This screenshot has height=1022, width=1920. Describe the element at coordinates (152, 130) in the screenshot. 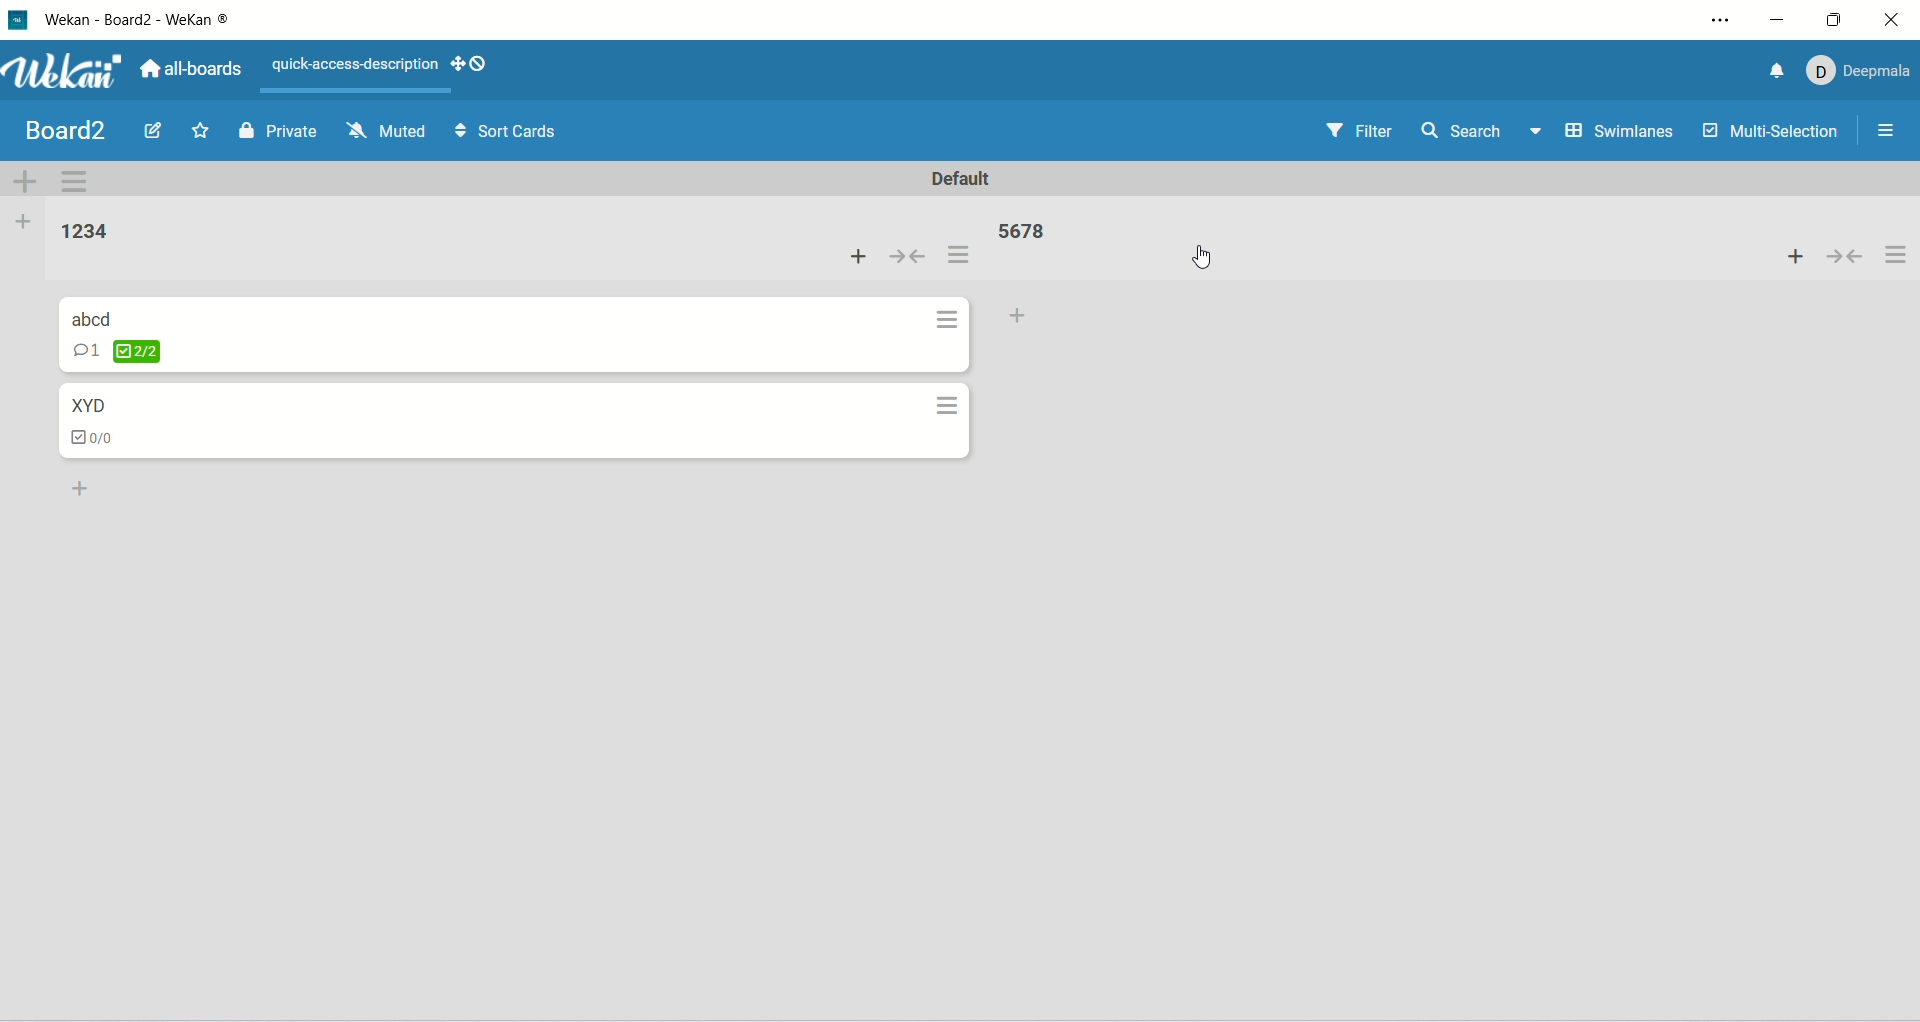

I see `edit` at that location.